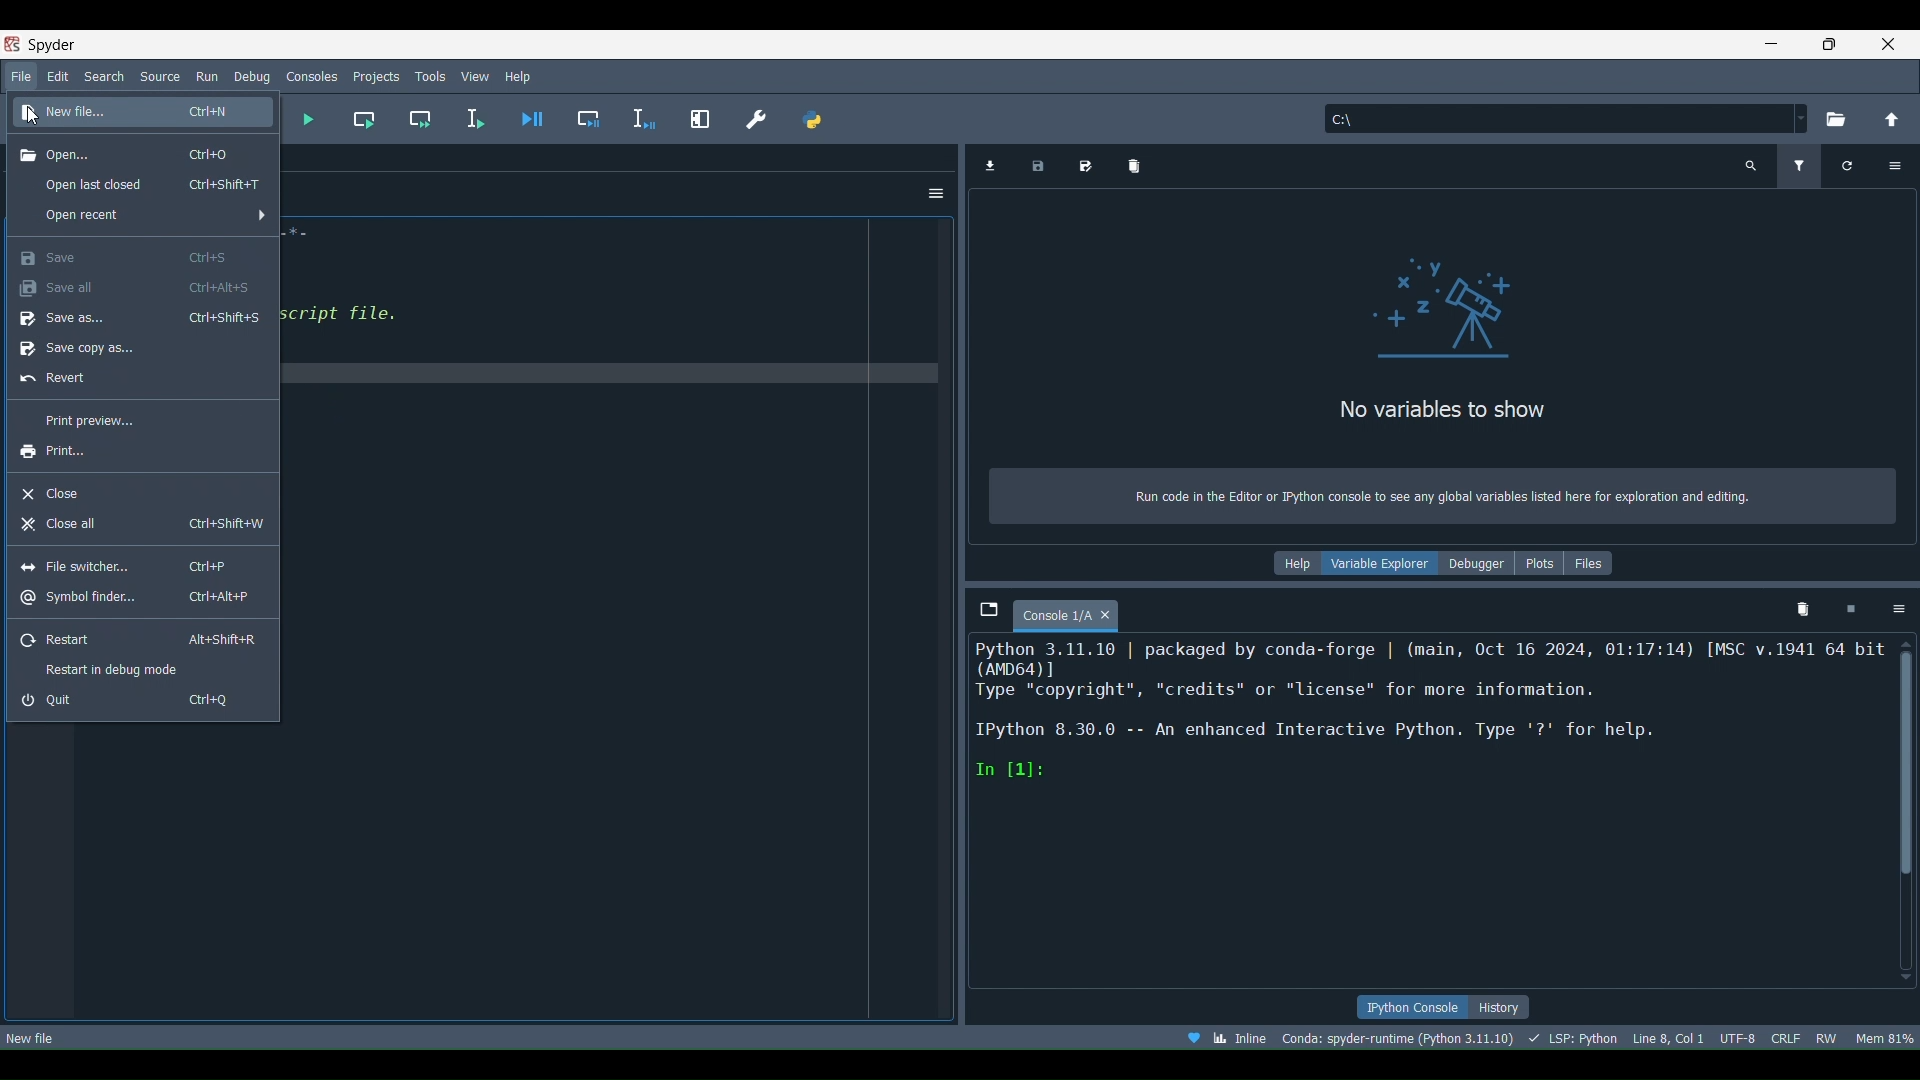  Describe the element at coordinates (1243, 1034) in the screenshot. I see `Click to toggle between inline and interactive Matplotlib plotting` at that location.